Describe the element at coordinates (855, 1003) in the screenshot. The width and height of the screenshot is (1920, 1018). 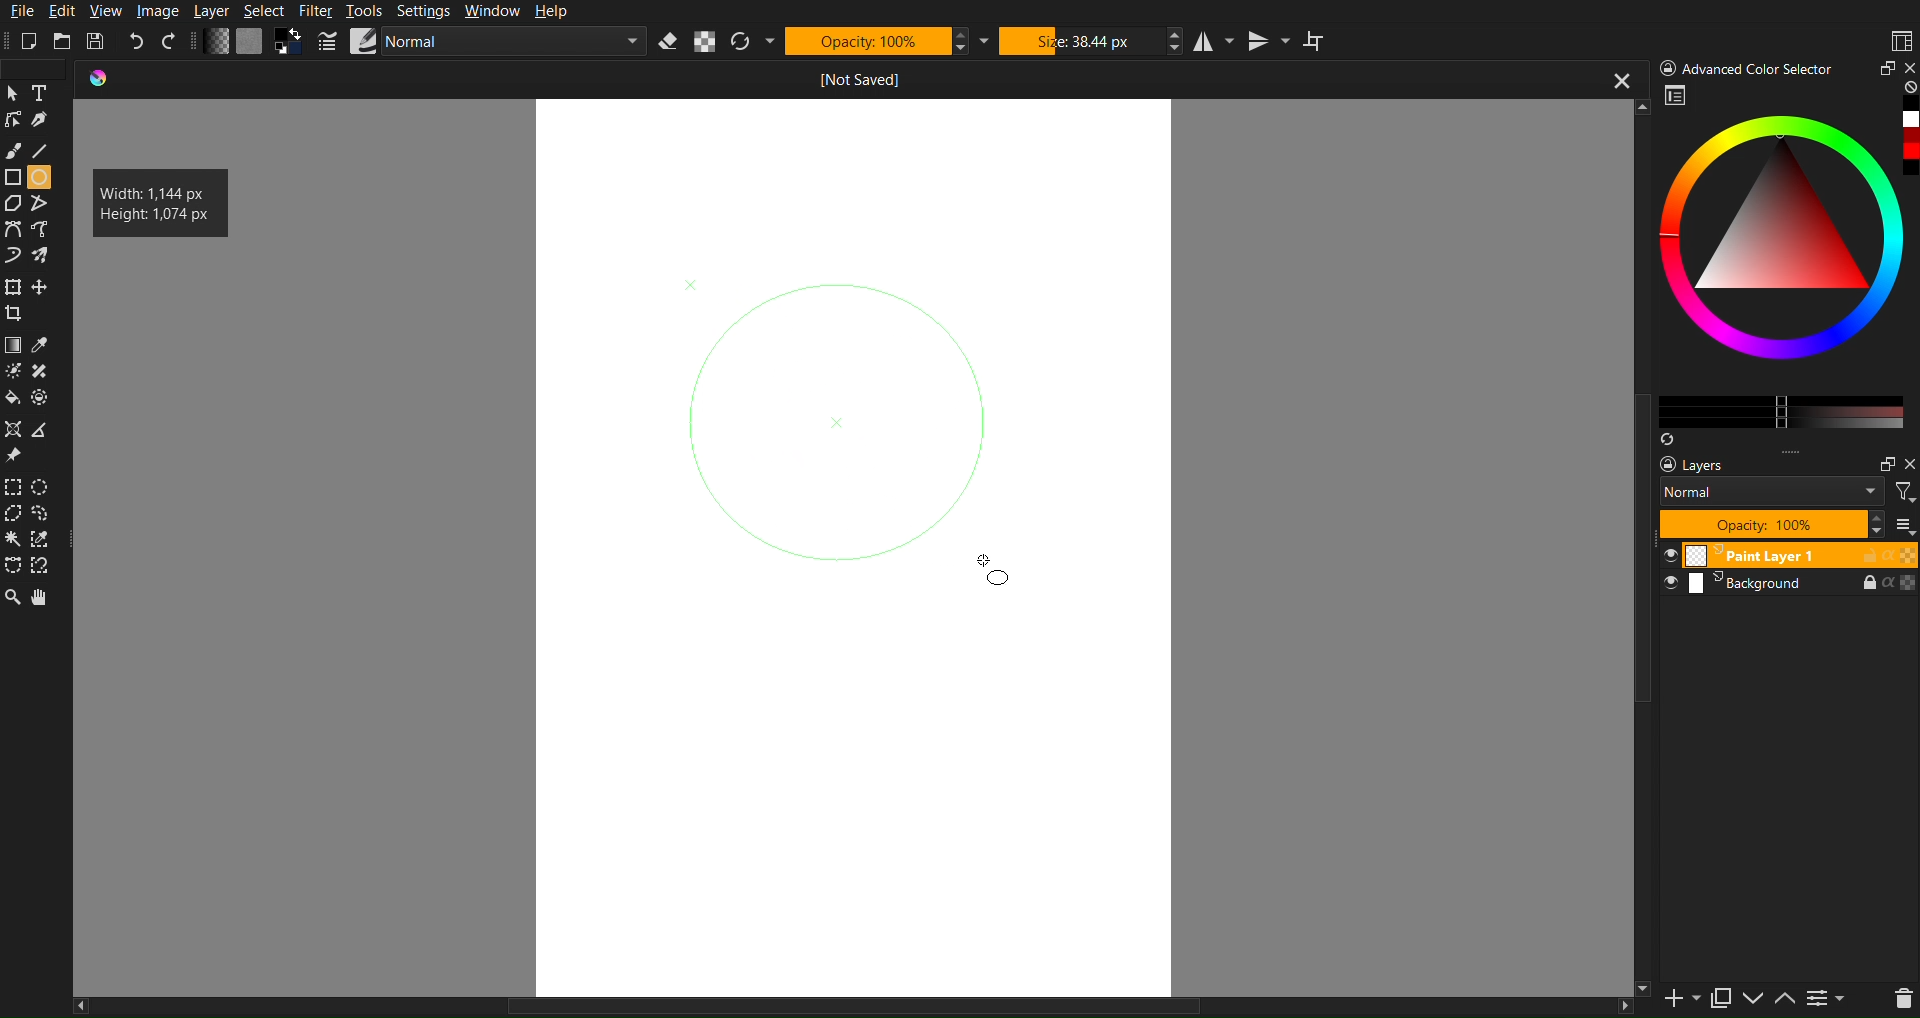
I see `horizontal scrollbar` at that location.